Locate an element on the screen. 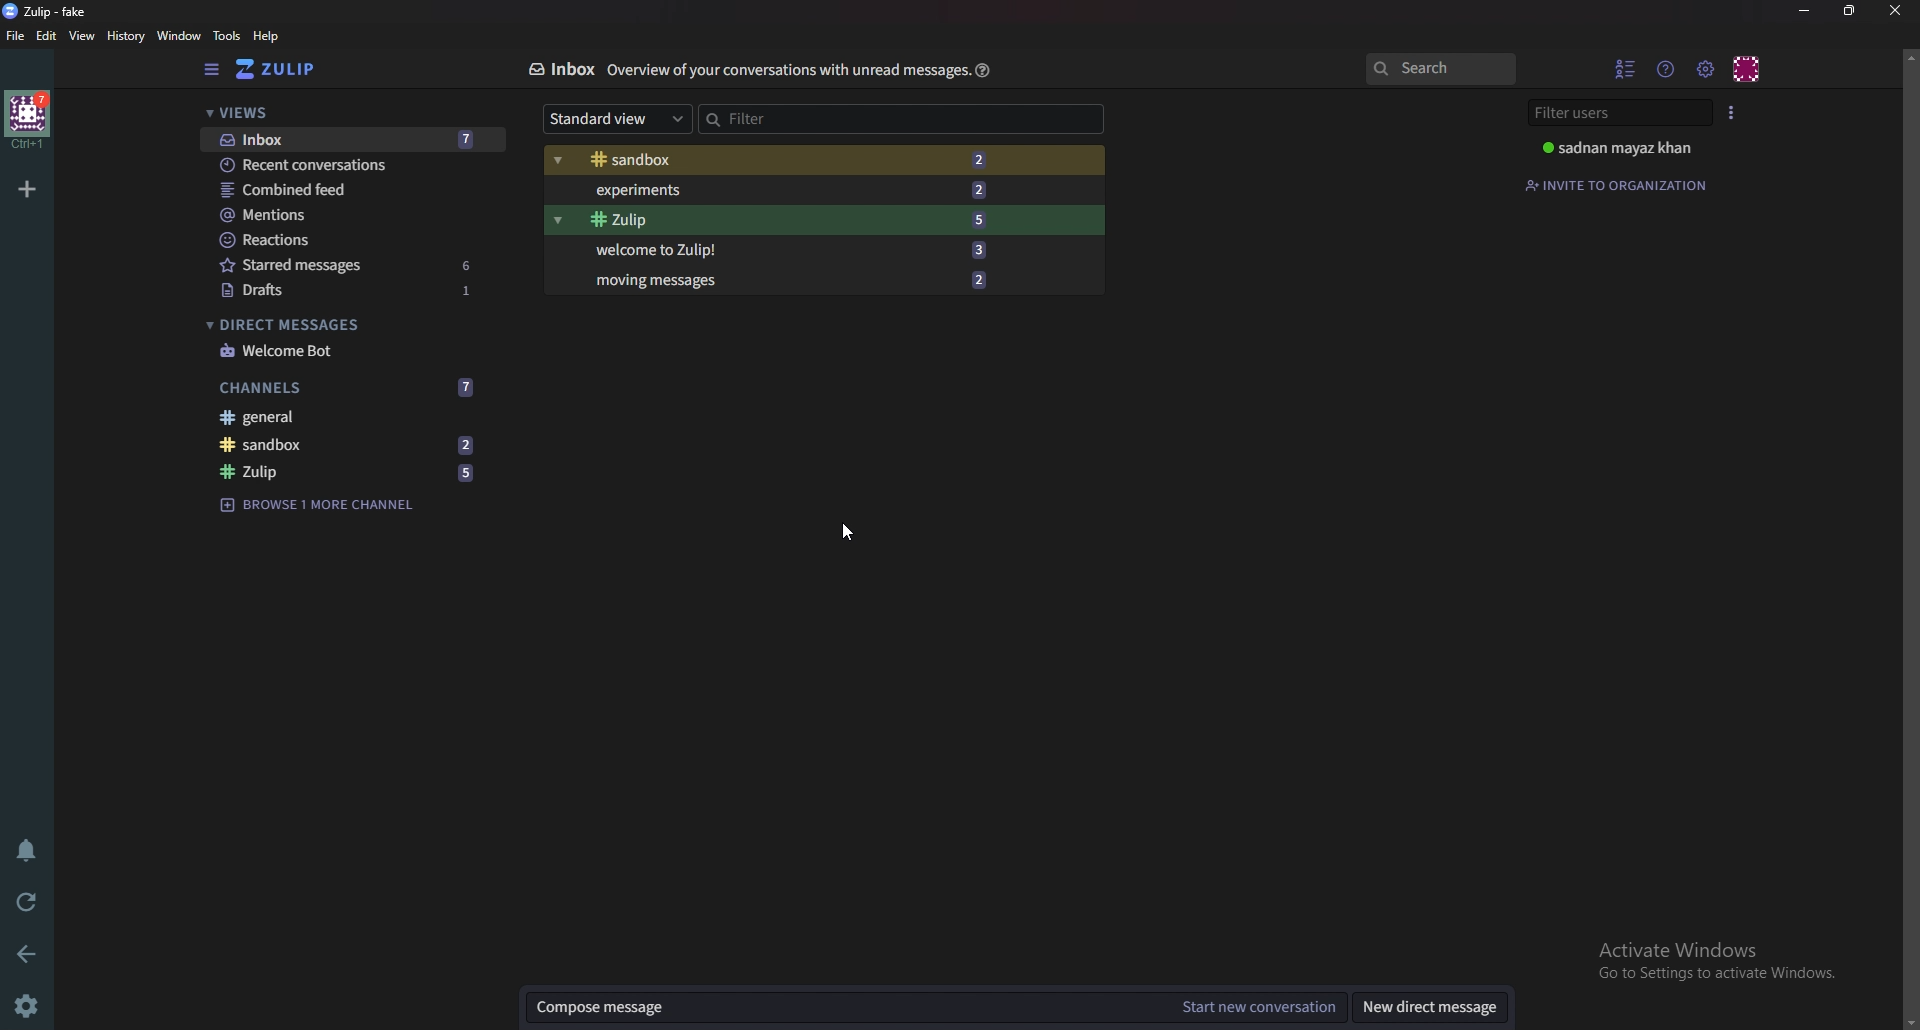  Hide user list is located at coordinates (1626, 66).